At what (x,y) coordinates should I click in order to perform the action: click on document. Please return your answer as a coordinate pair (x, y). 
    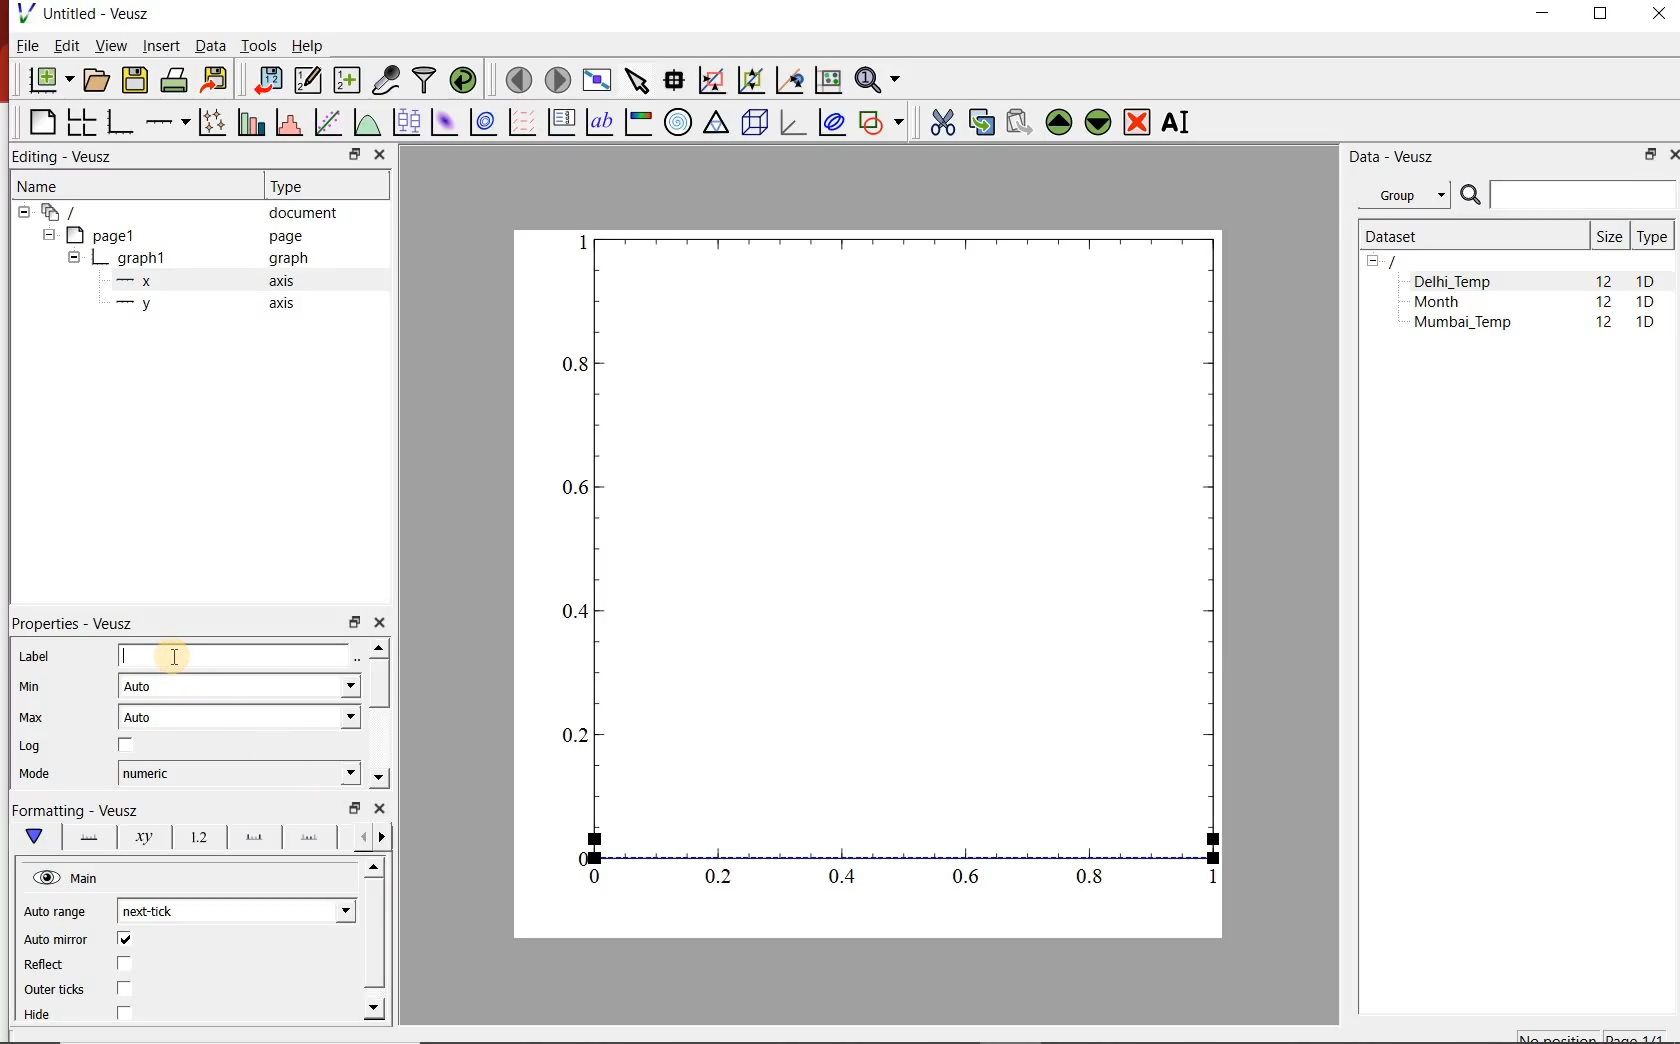
    Looking at the image, I should click on (182, 211).